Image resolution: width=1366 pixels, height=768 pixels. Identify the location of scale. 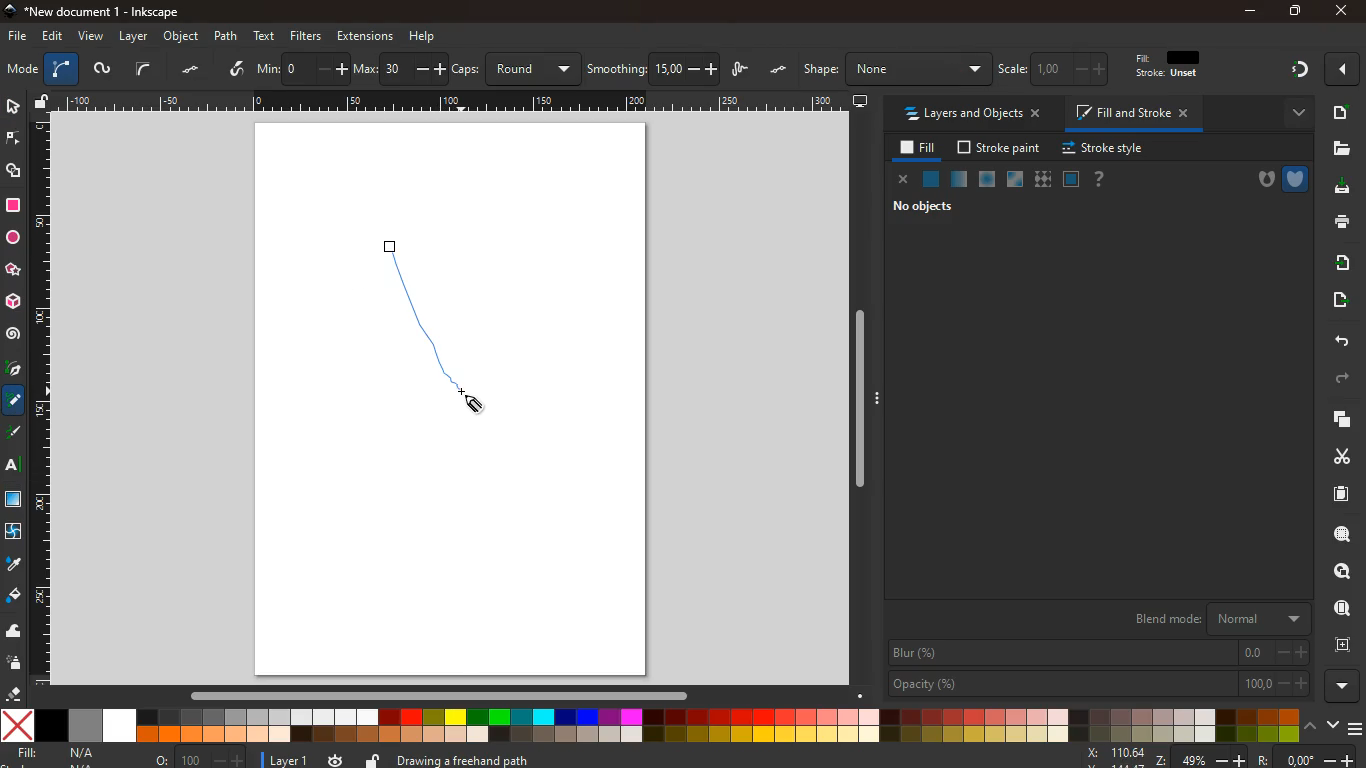
(1057, 68).